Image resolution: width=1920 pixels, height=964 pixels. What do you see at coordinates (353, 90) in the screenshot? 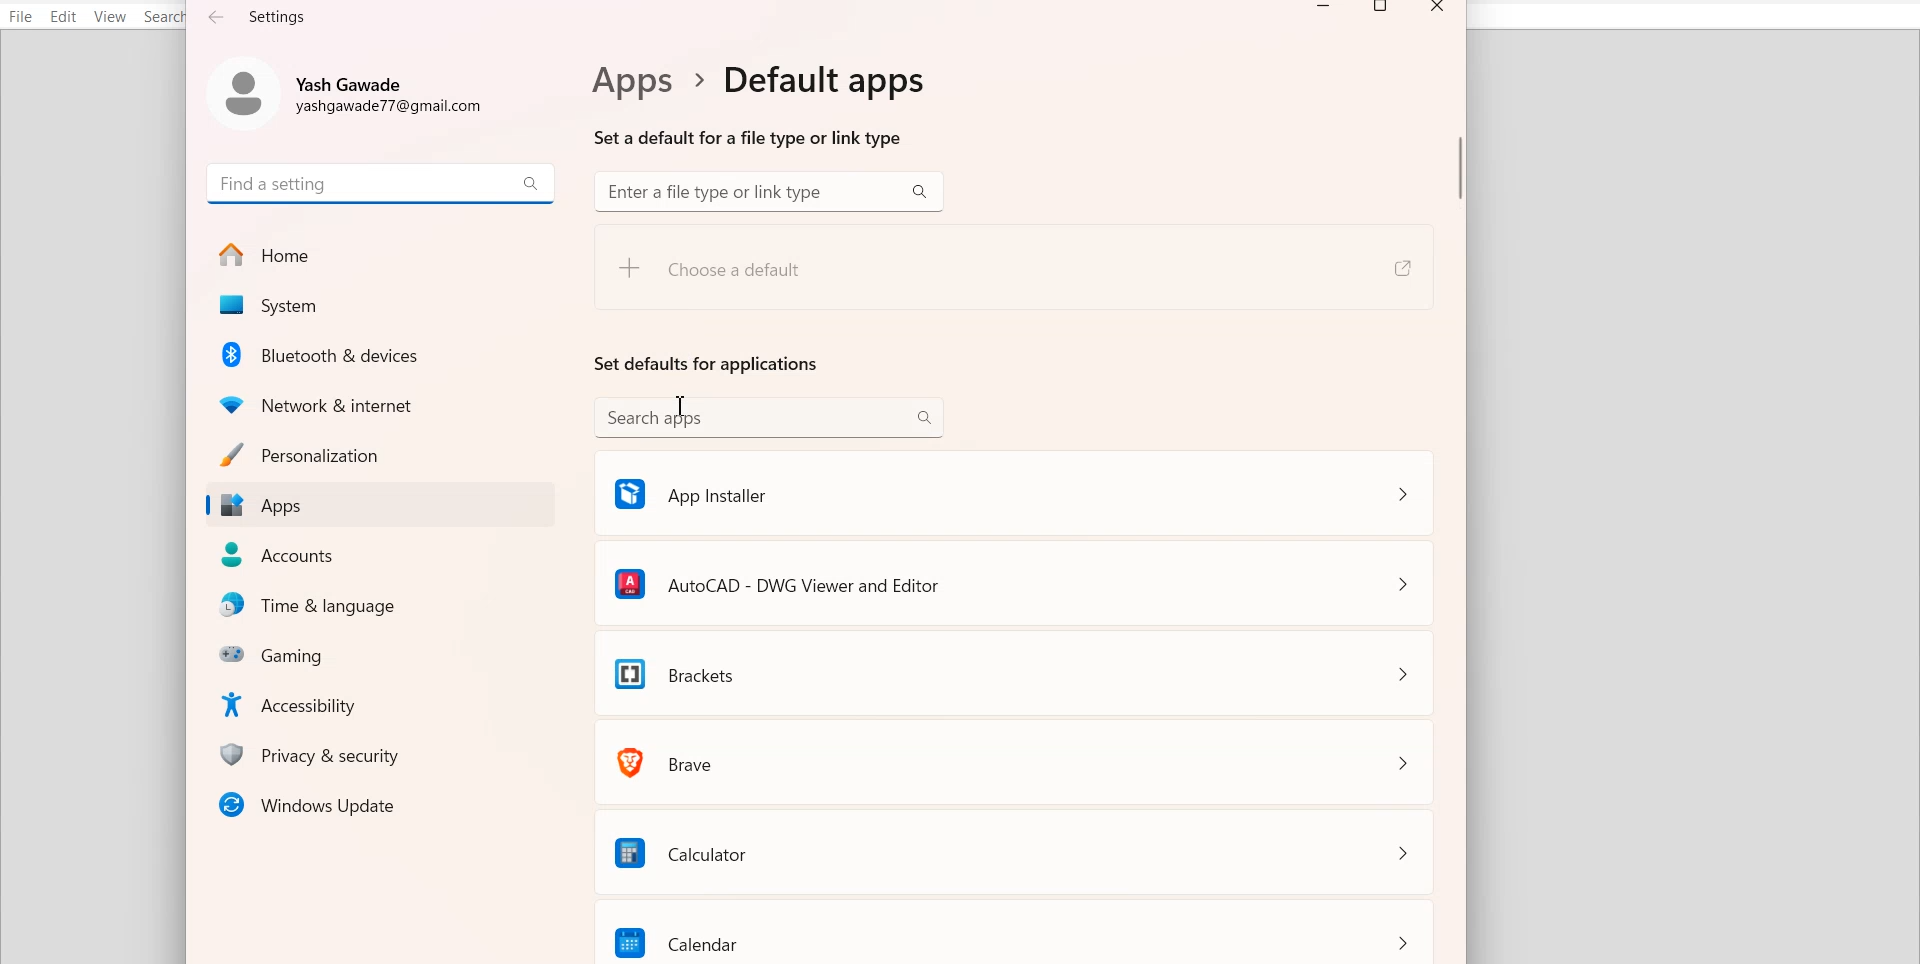
I see `Account` at bounding box center [353, 90].